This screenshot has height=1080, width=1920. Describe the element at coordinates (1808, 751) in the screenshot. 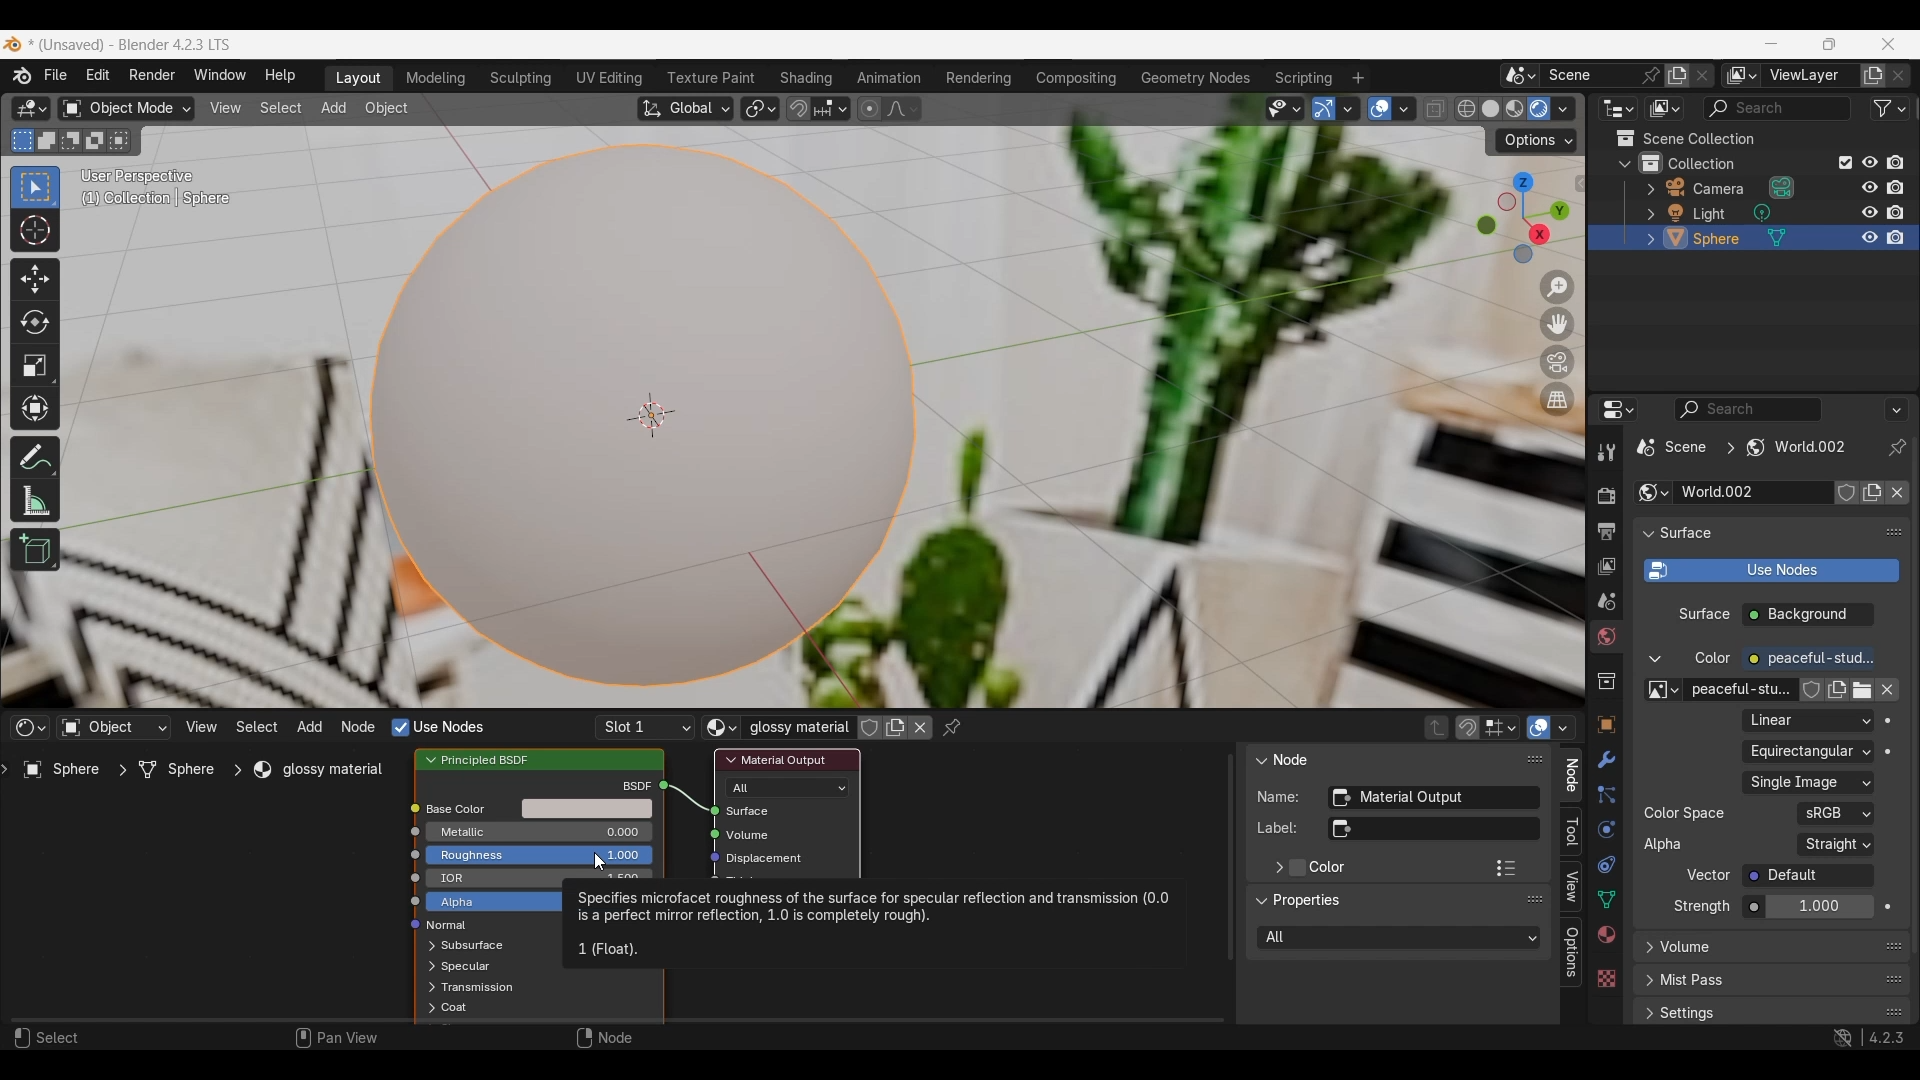

I see `Projection of the input image` at that location.